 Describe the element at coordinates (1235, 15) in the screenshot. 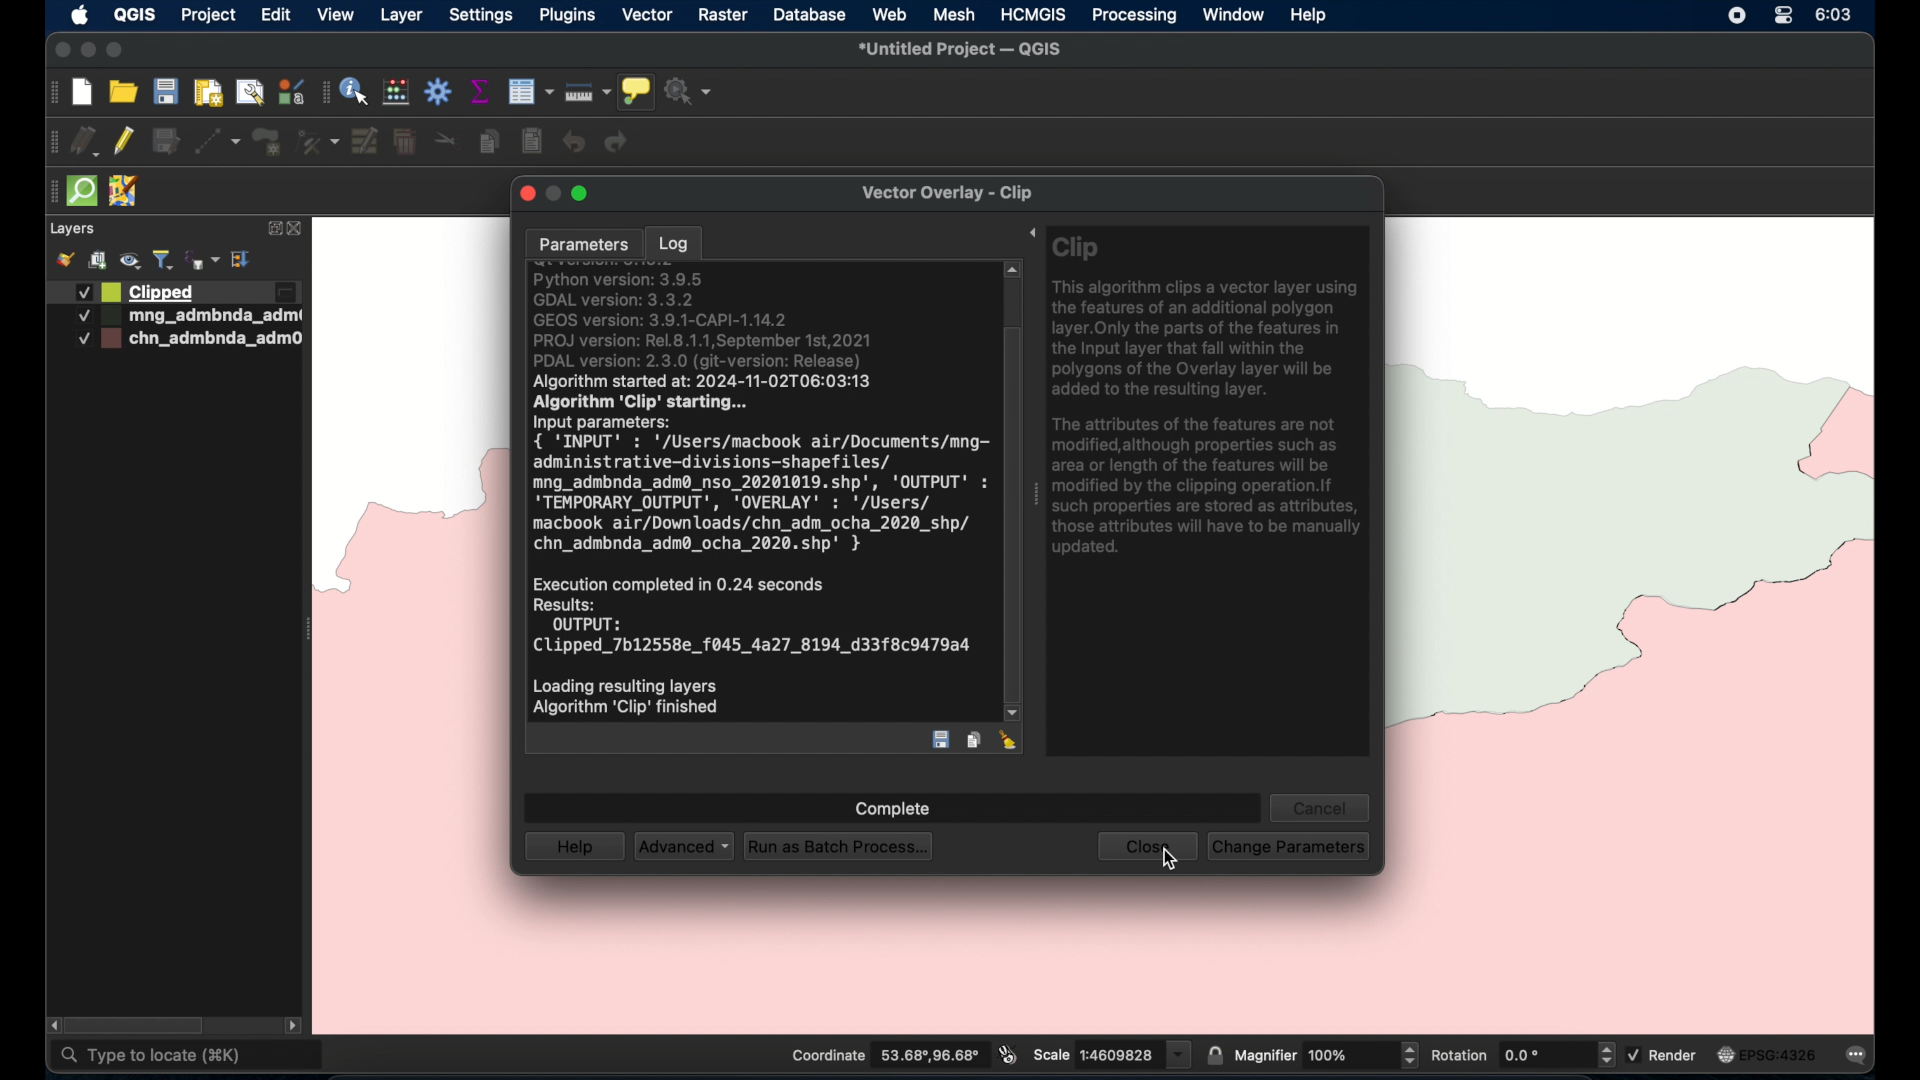

I see `window` at that location.